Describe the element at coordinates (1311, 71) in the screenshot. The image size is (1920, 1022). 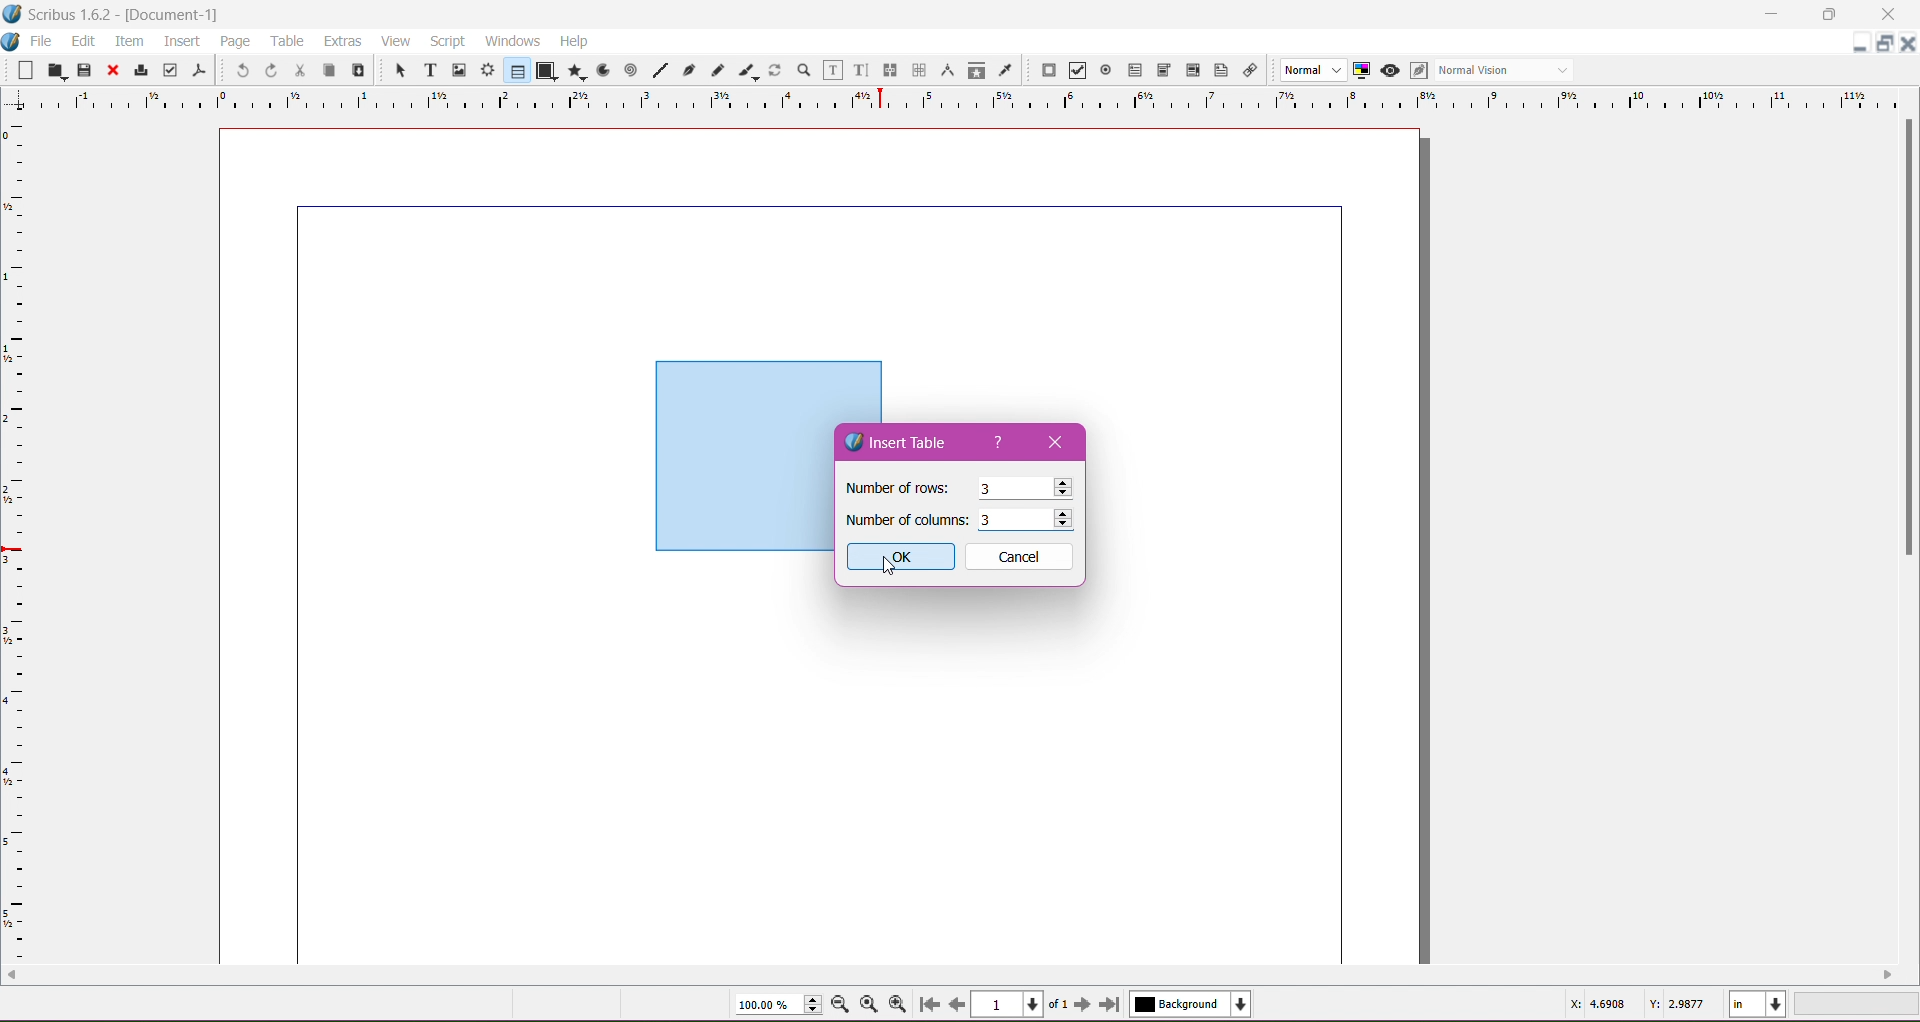
I see `Normal` at that location.